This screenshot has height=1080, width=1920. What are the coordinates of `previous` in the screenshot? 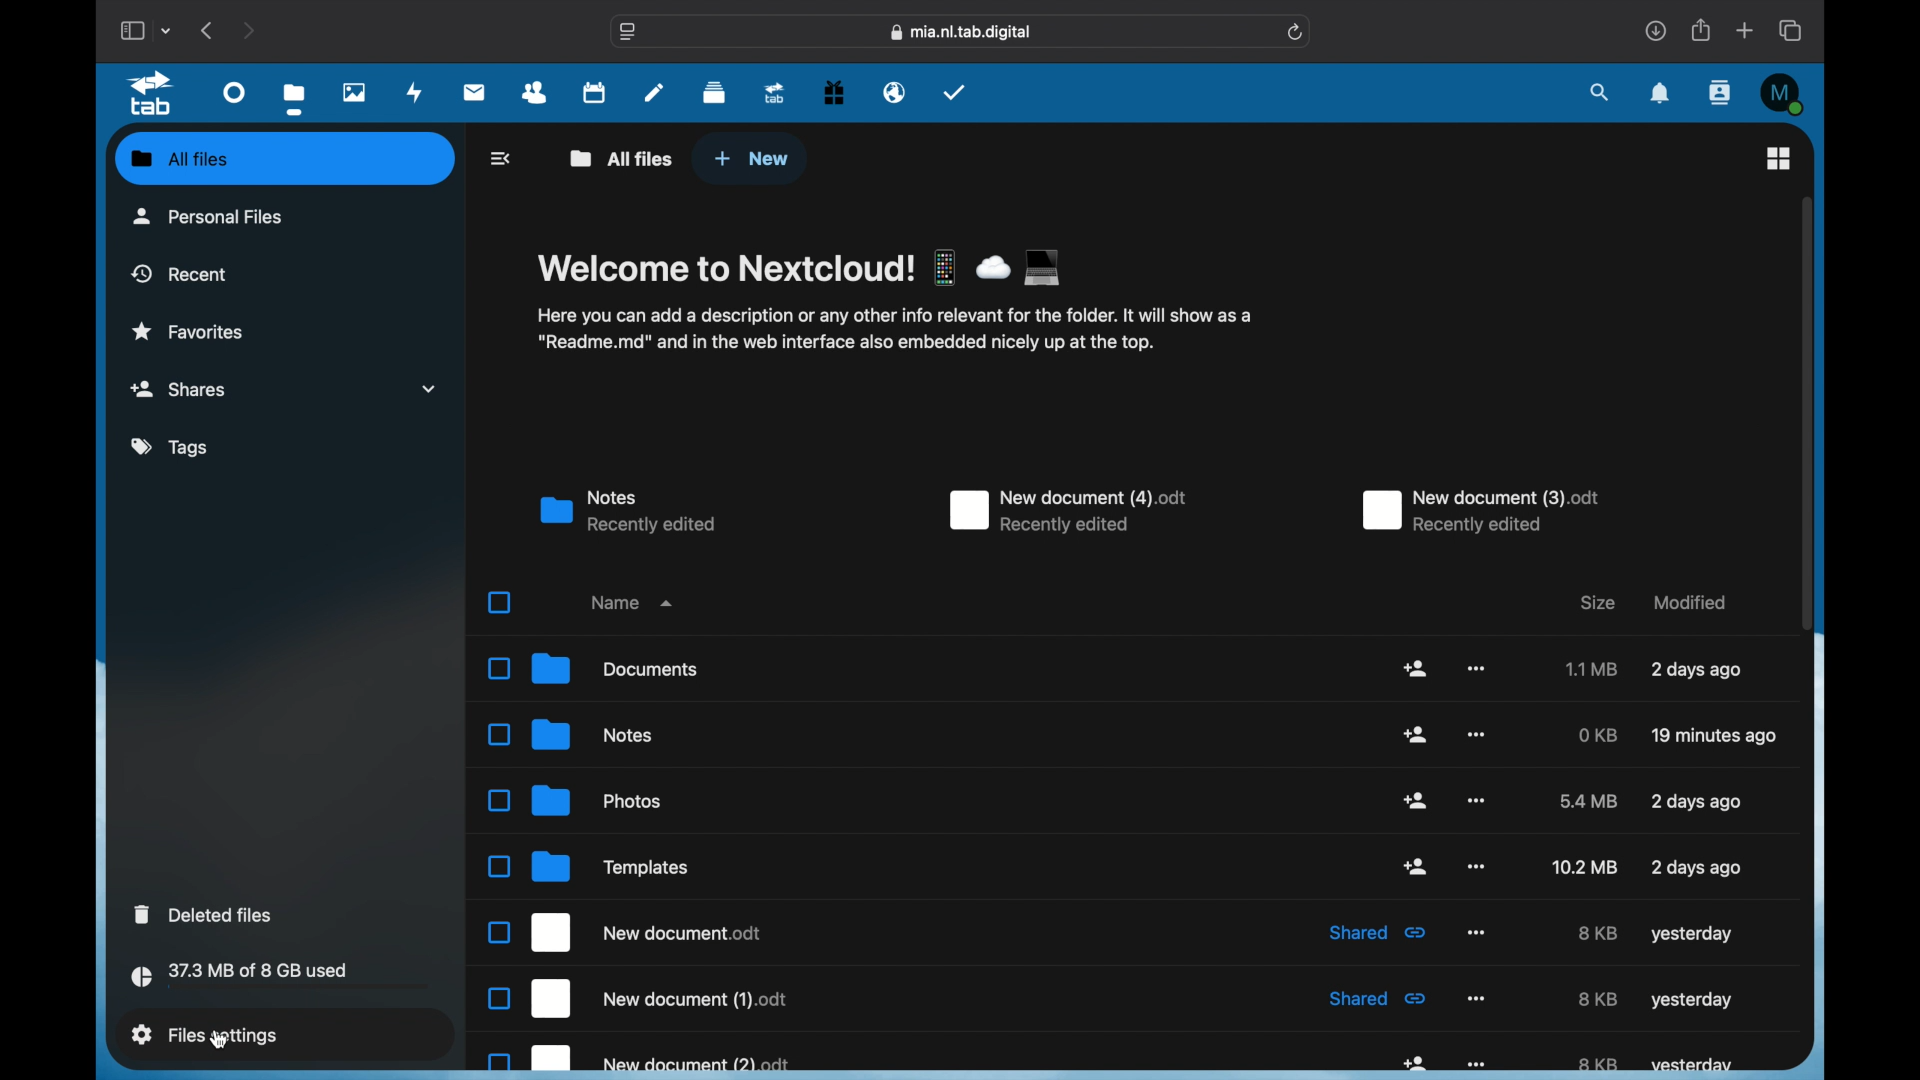 It's located at (208, 31).